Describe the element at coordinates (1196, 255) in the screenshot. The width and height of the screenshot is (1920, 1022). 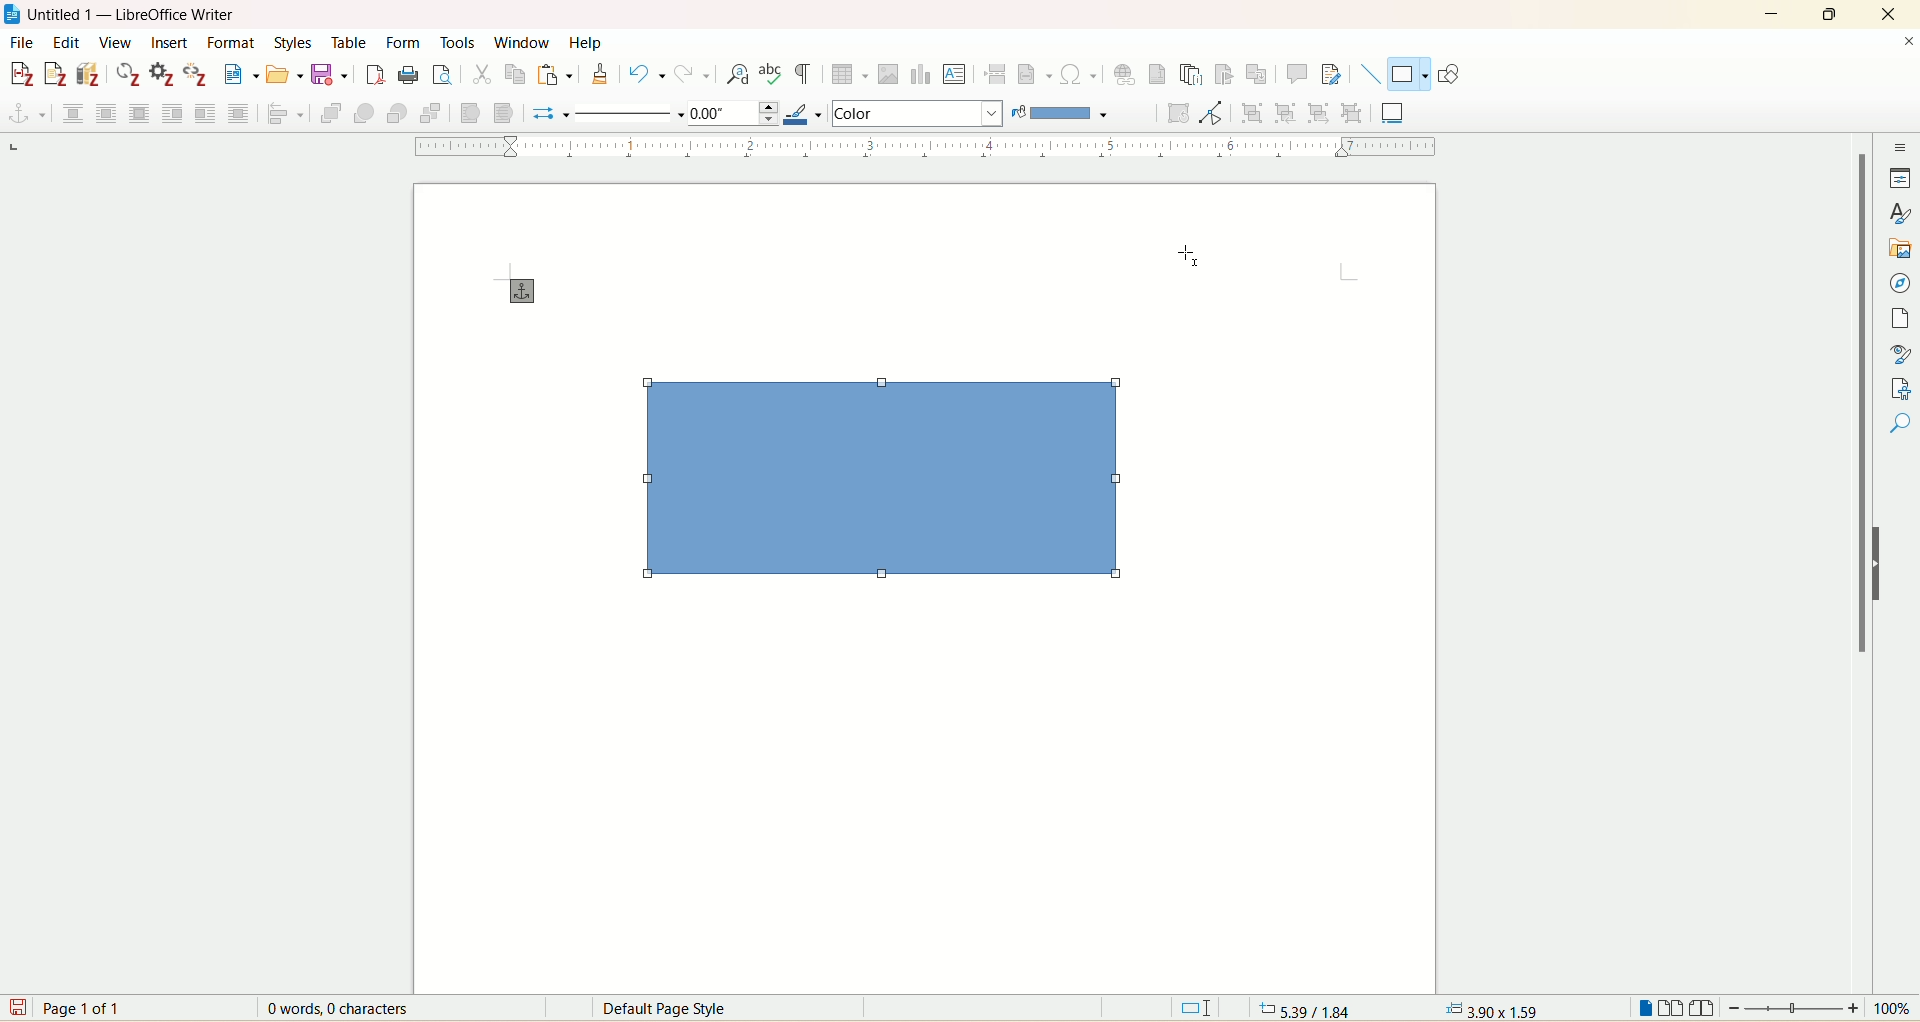
I see `Cursor` at that location.